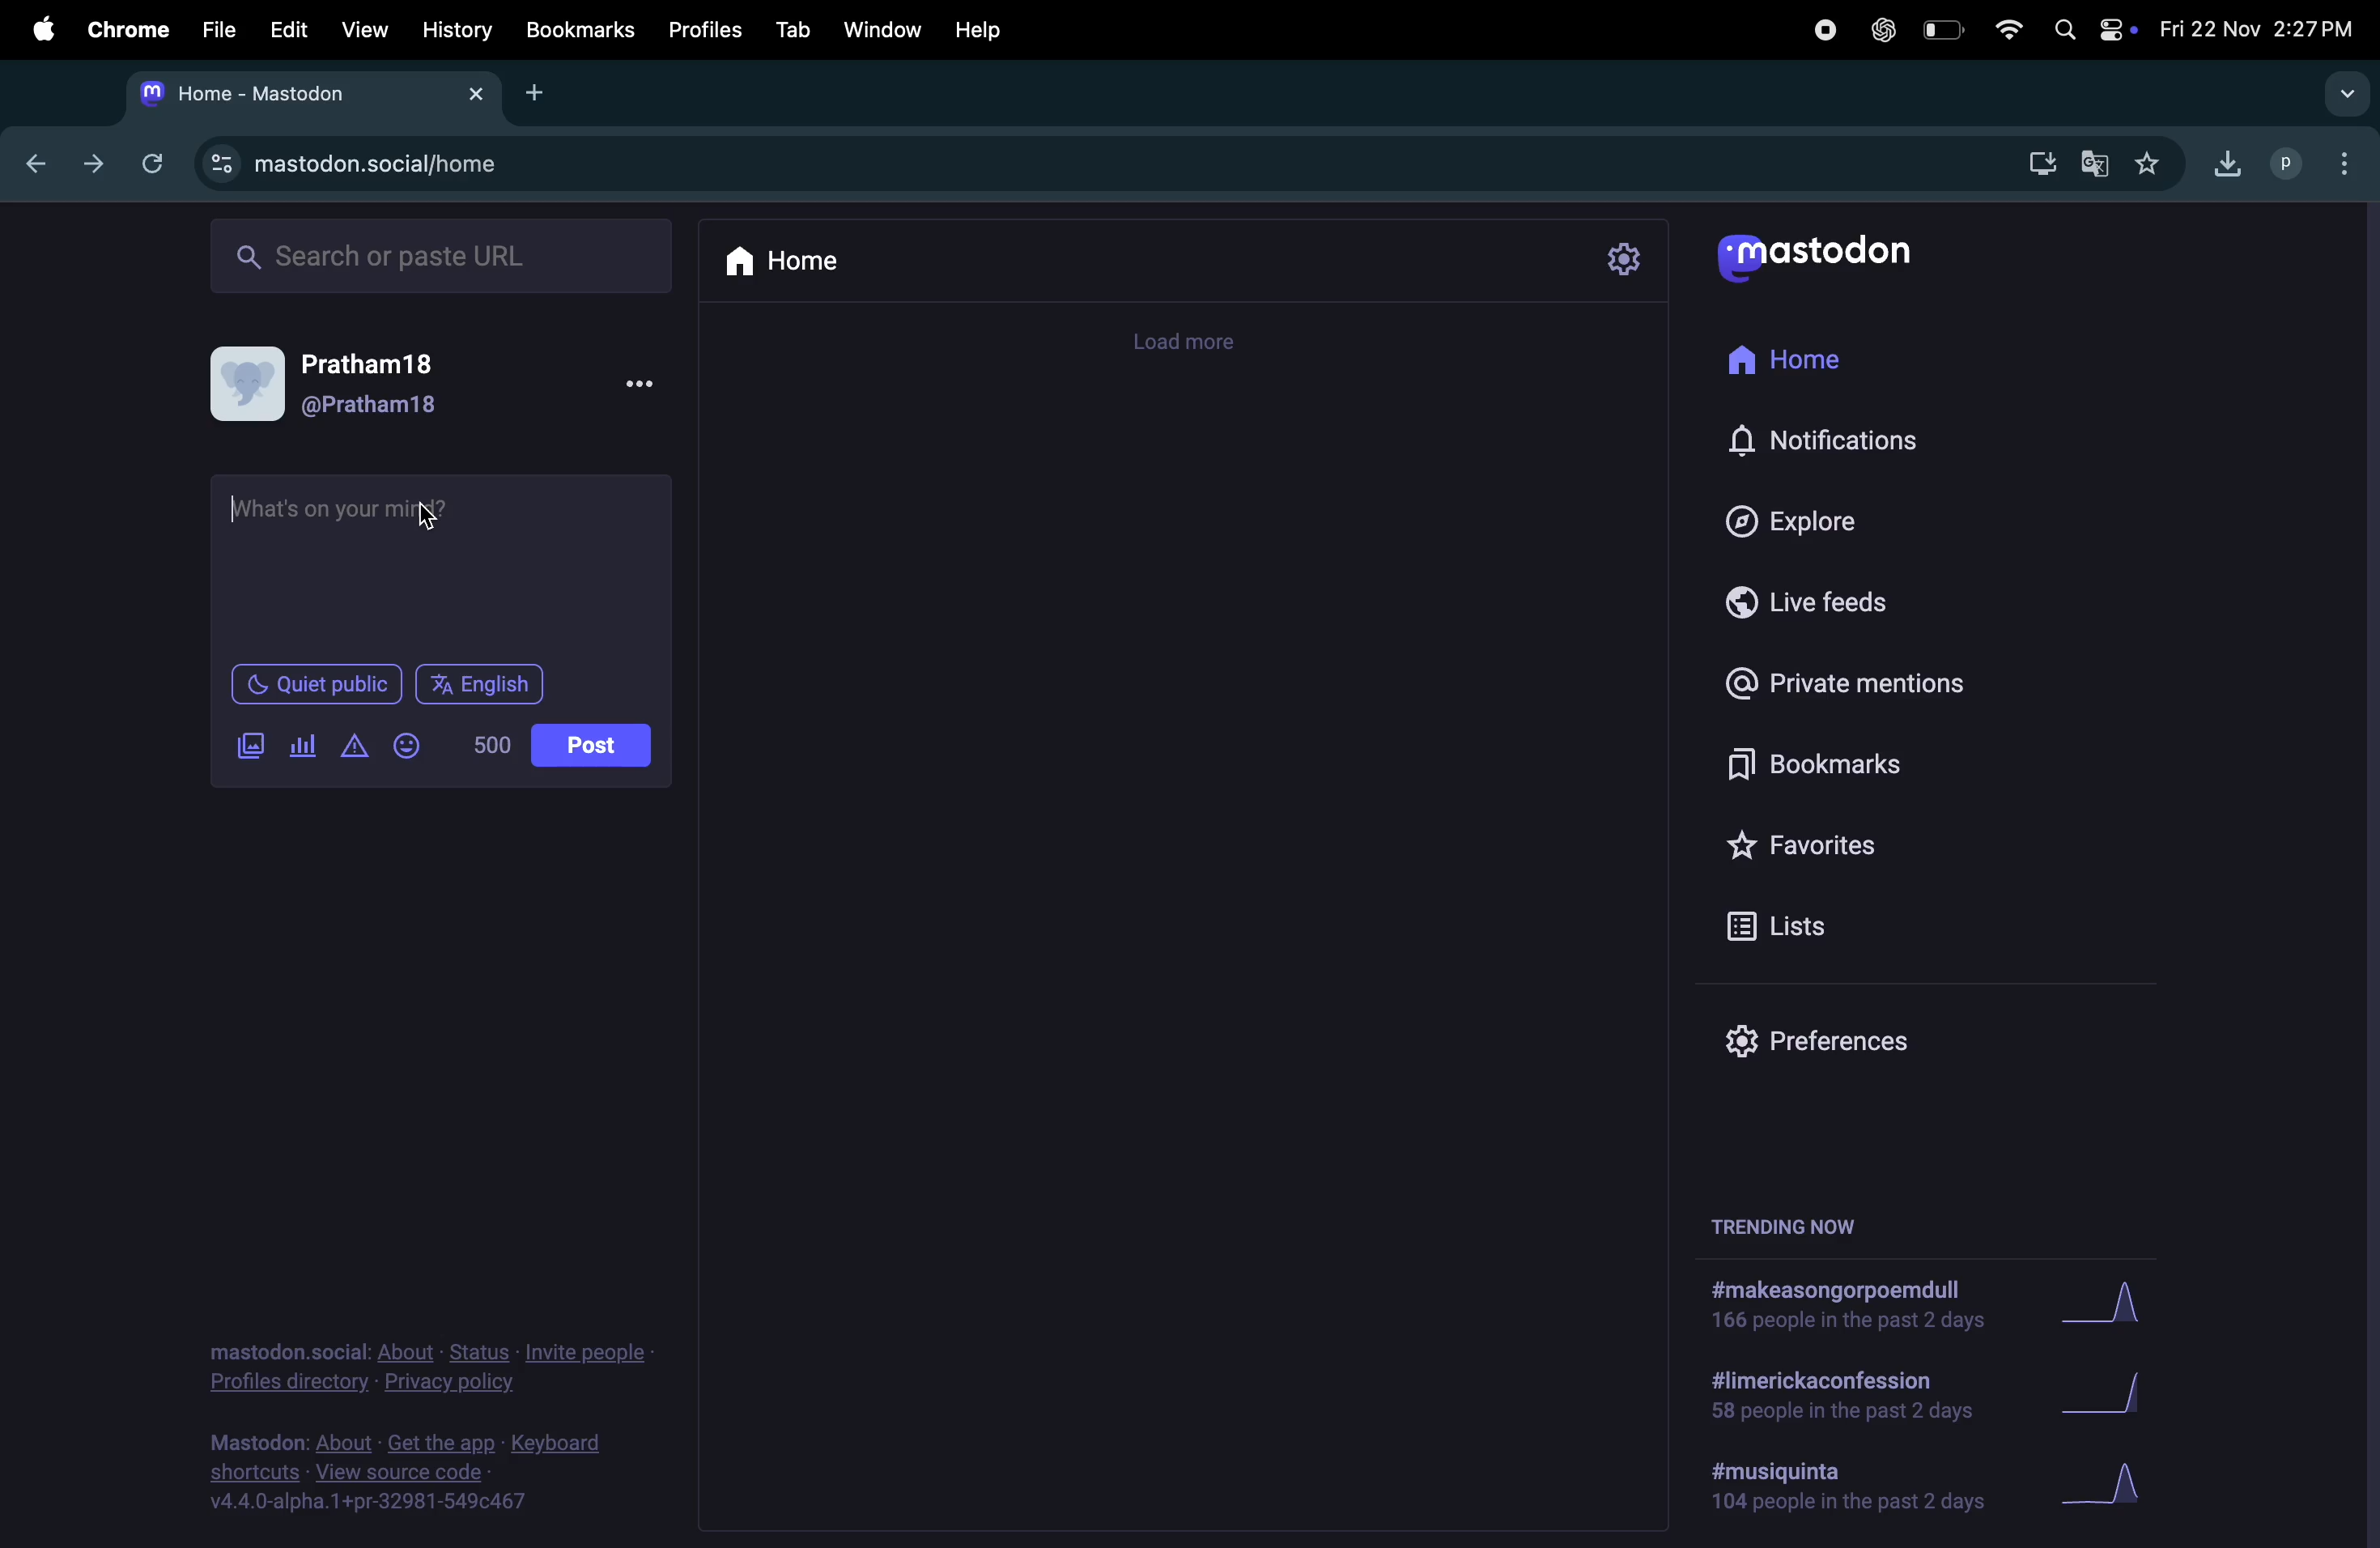 The height and width of the screenshot is (1548, 2380). Describe the element at coordinates (2353, 166) in the screenshot. I see `options` at that location.